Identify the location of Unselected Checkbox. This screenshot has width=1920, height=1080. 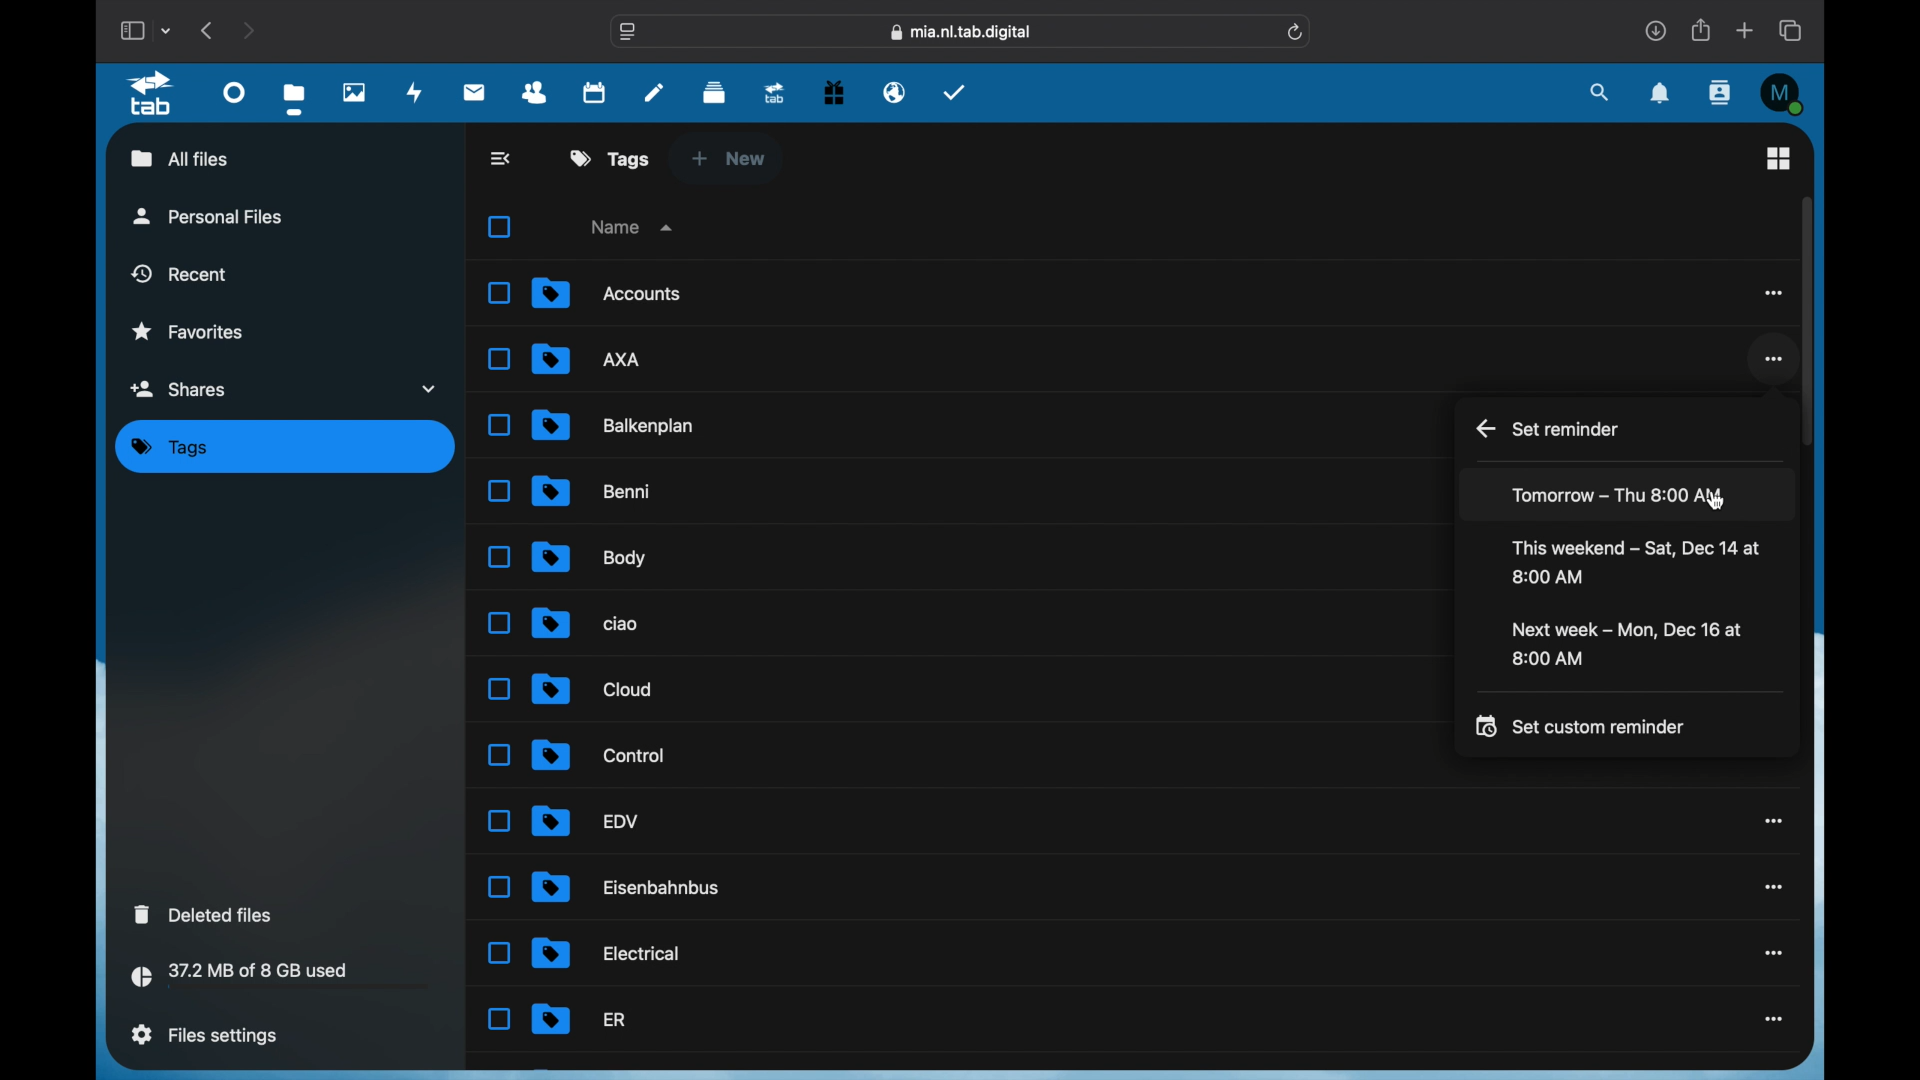
(497, 754).